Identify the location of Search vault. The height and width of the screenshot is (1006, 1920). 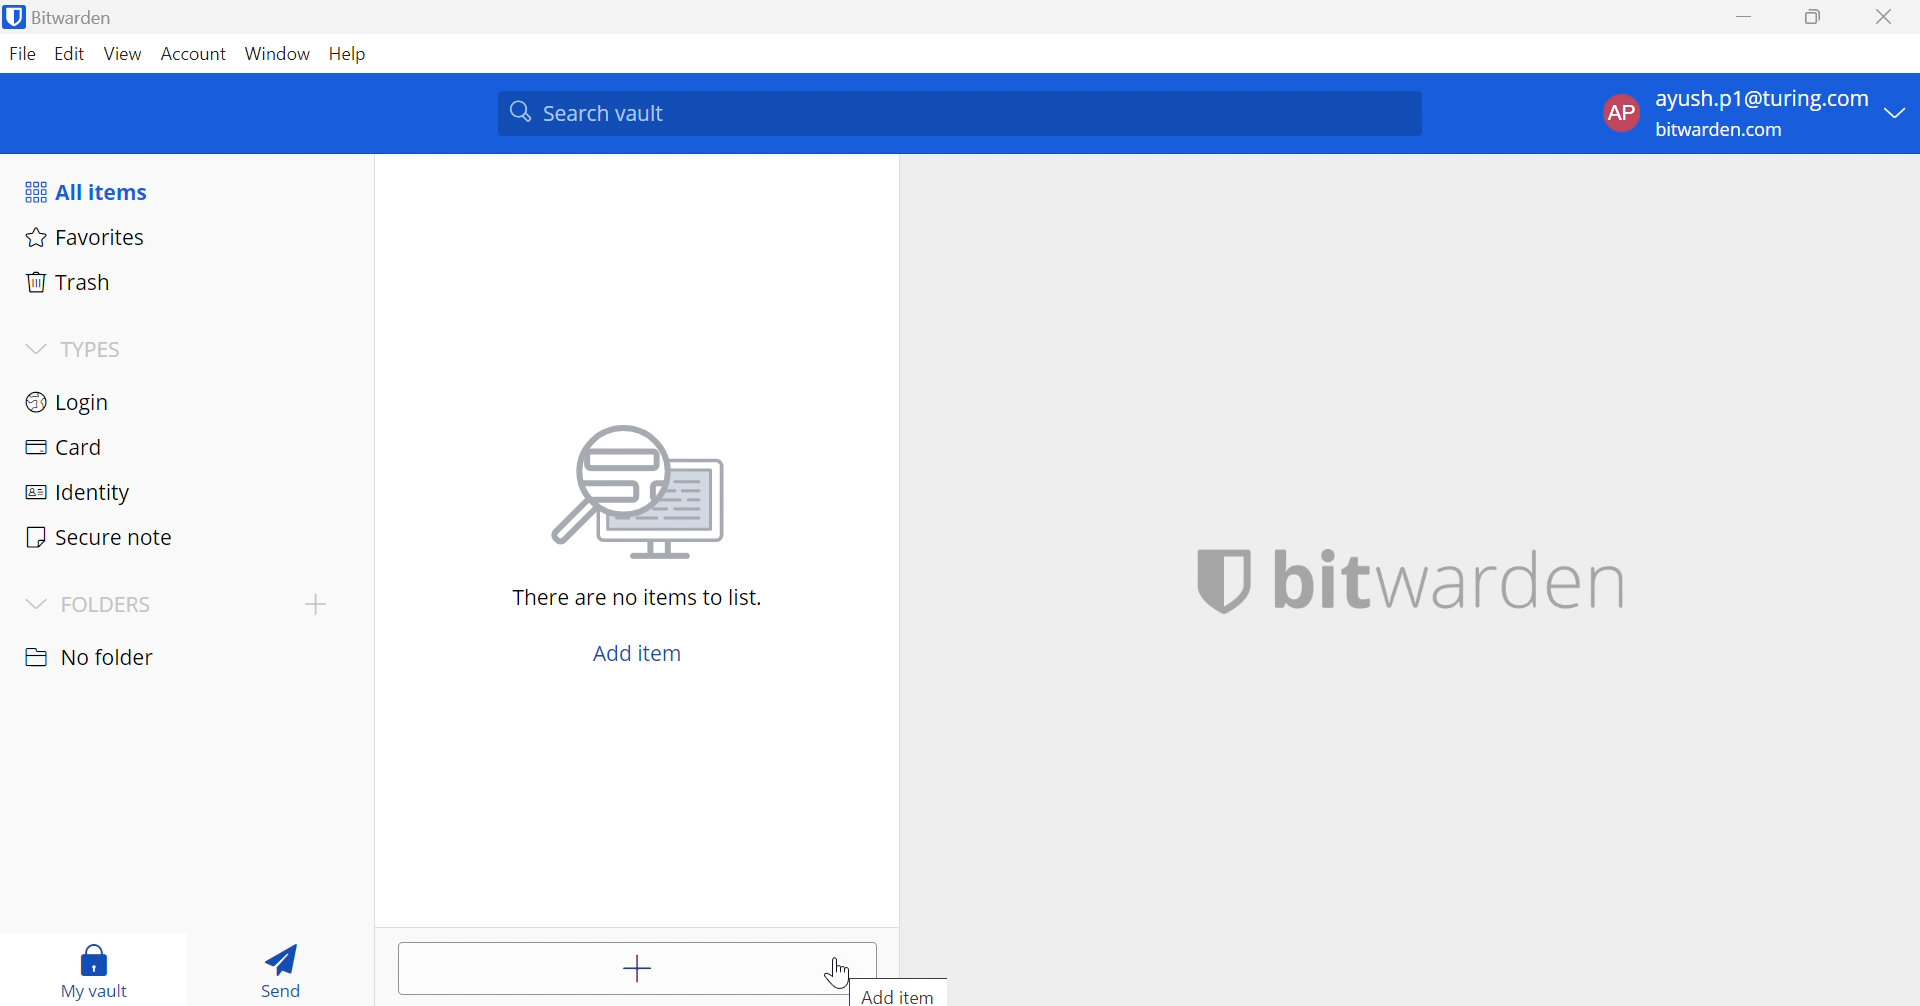
(958, 113).